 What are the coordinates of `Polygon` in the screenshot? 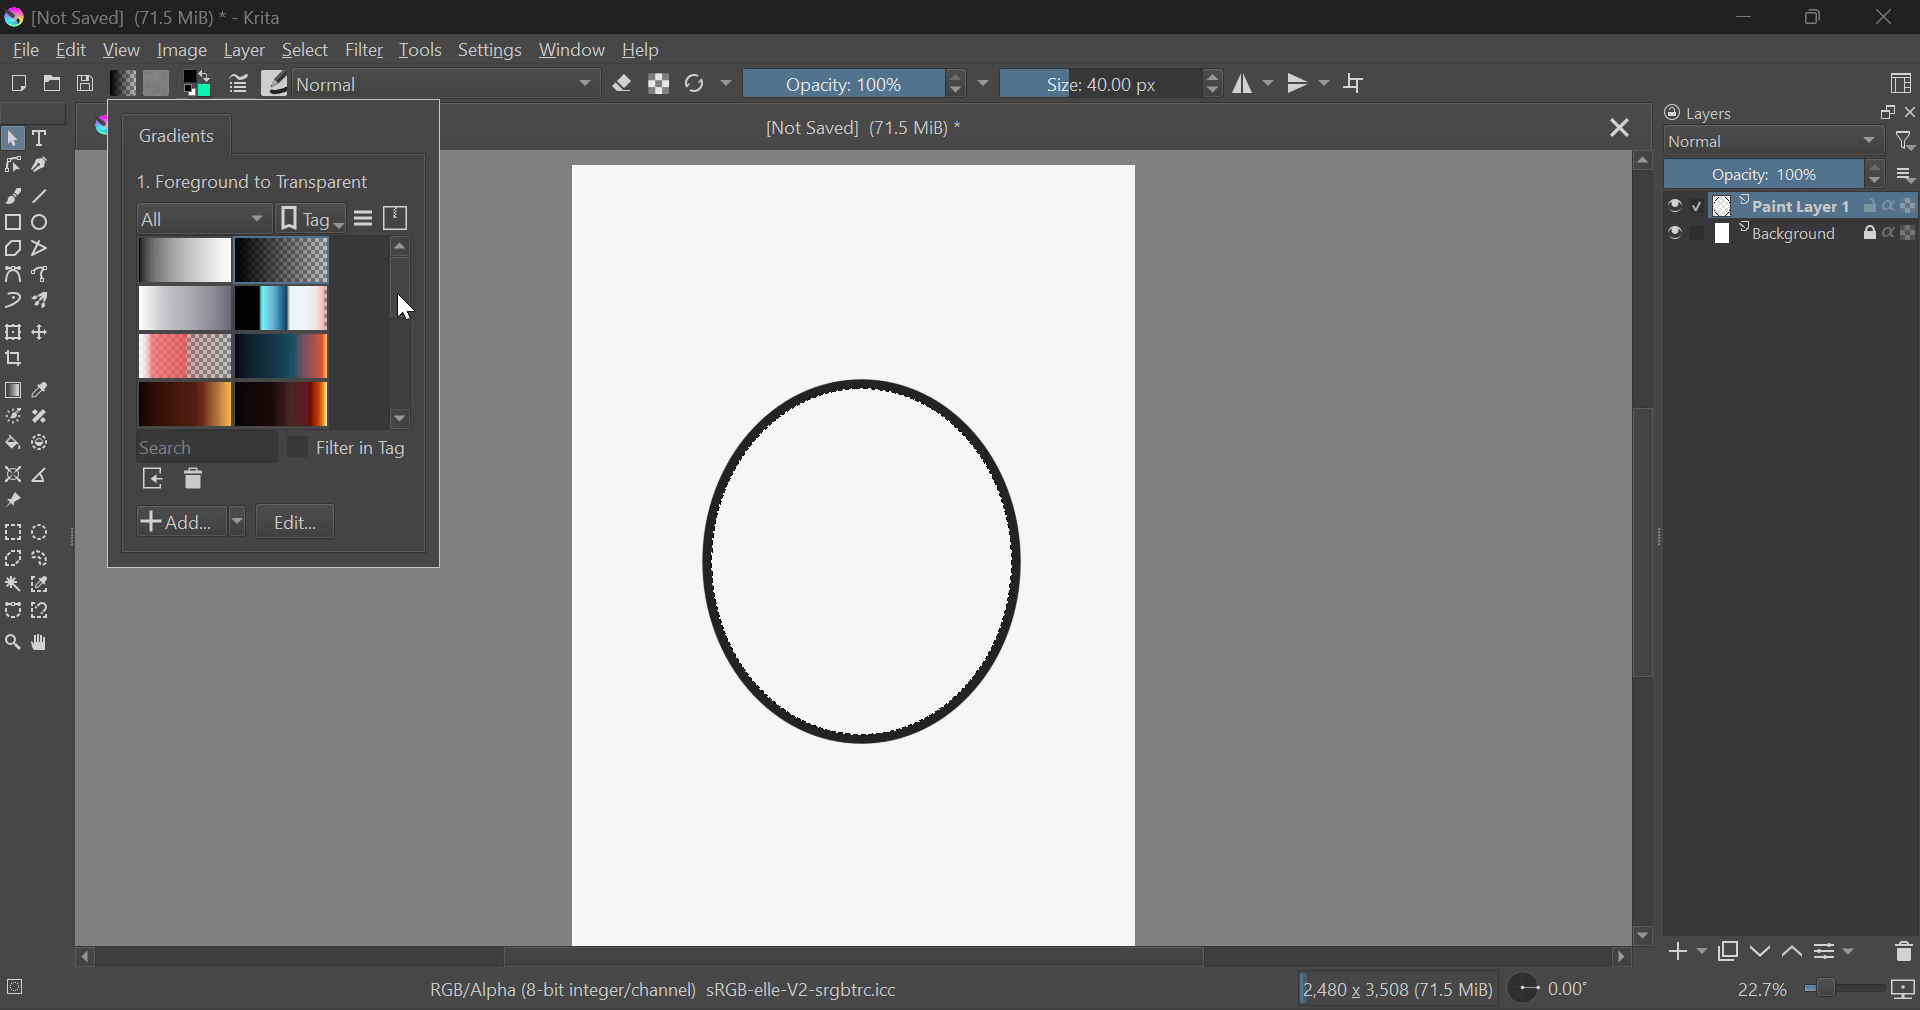 It's located at (14, 250).